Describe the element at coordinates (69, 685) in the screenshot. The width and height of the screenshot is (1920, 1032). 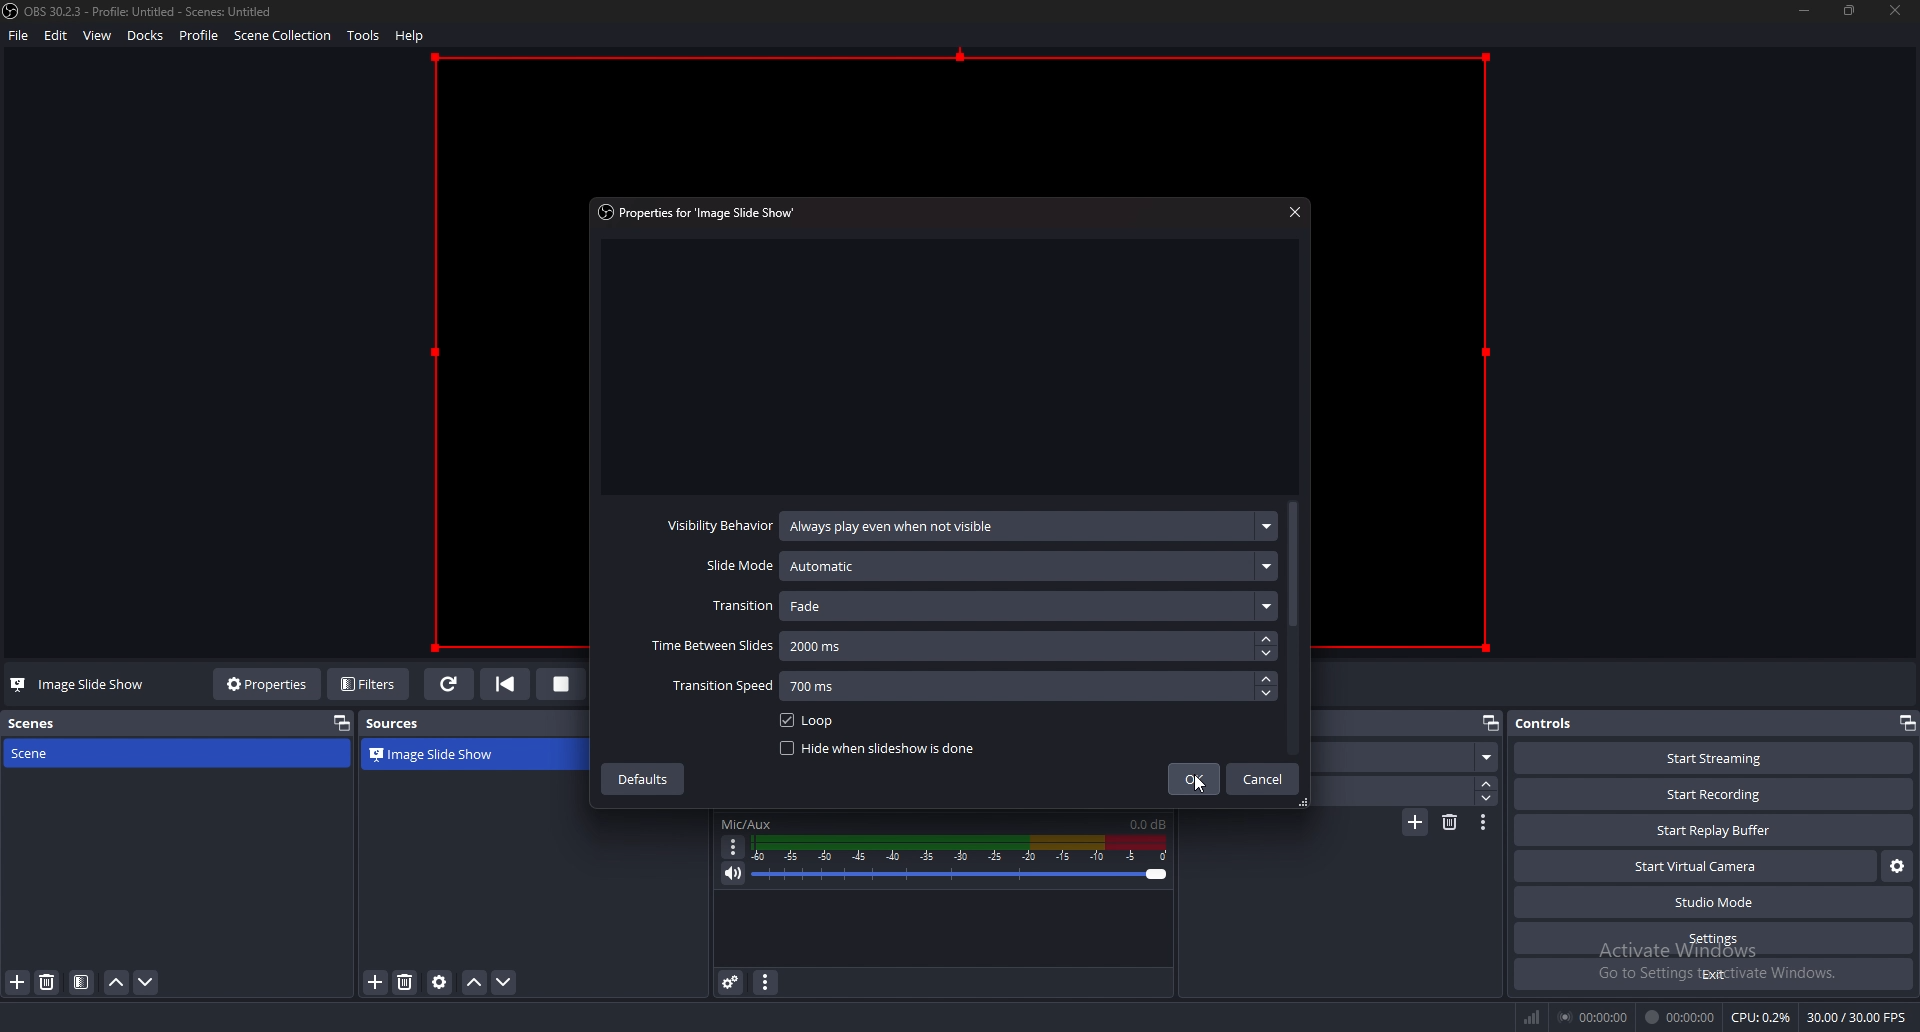
I see `no source selected` at that location.